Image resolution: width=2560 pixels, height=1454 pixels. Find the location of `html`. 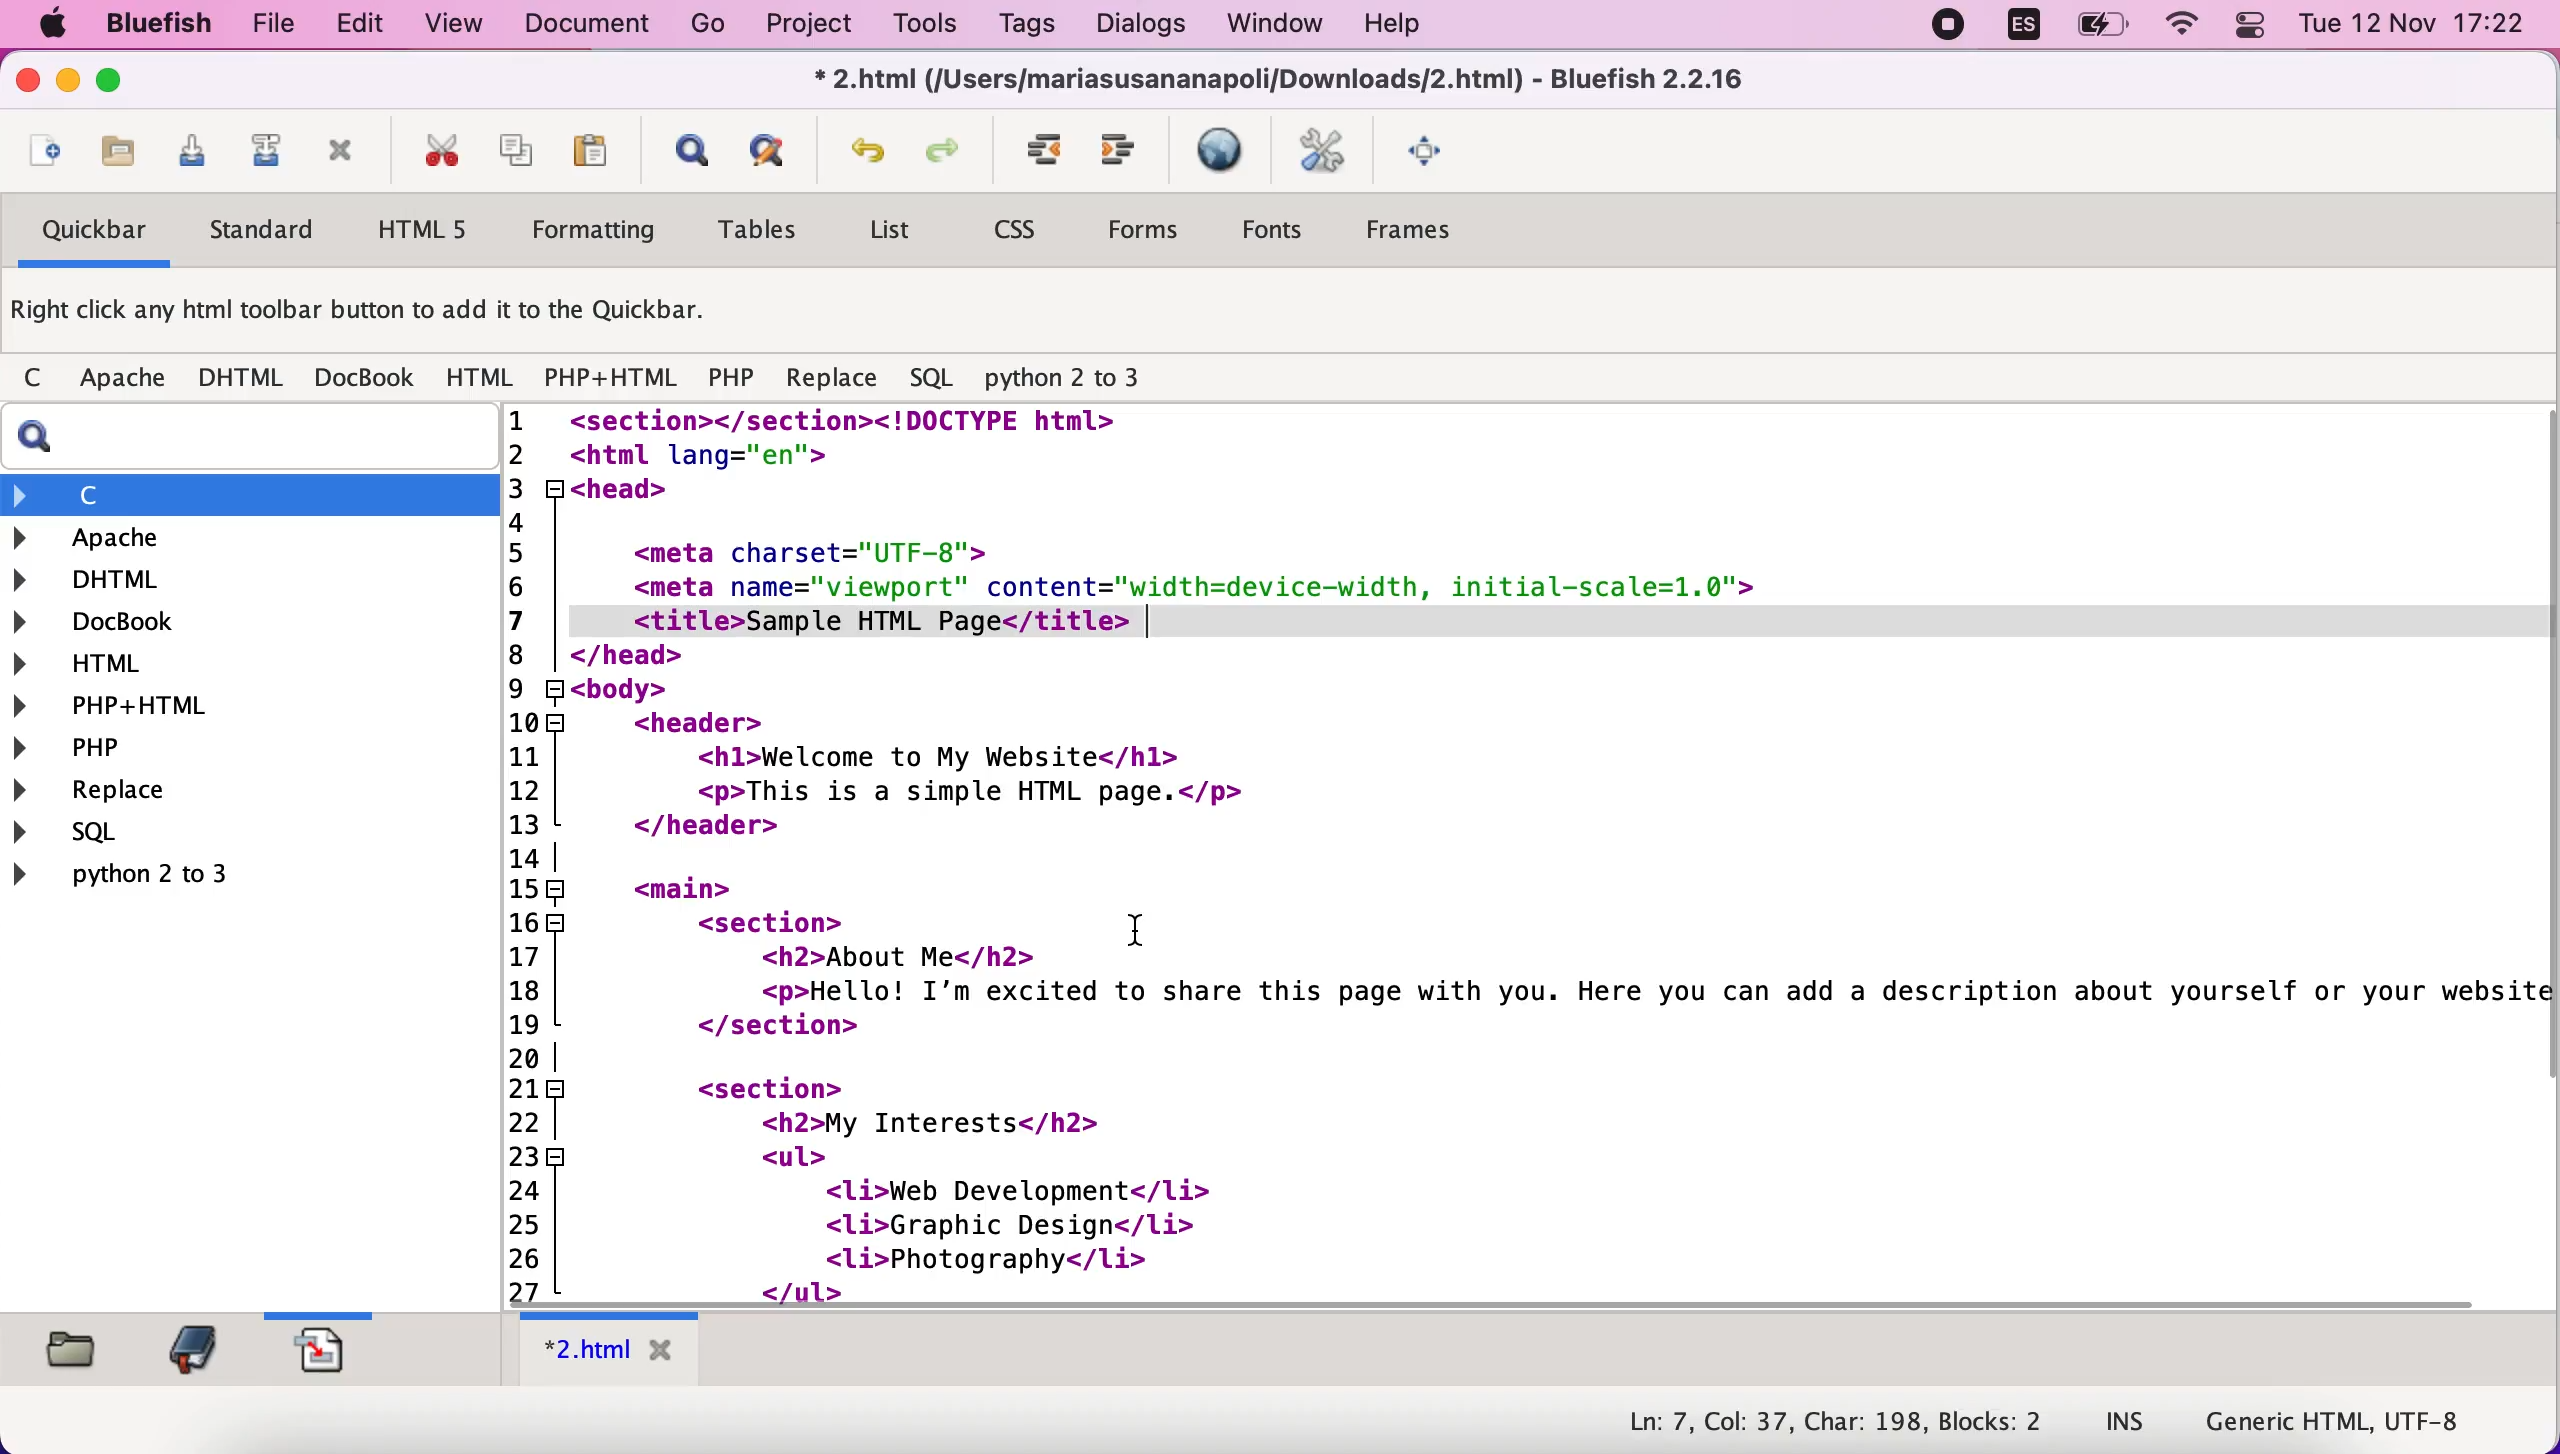

html is located at coordinates (242, 662).